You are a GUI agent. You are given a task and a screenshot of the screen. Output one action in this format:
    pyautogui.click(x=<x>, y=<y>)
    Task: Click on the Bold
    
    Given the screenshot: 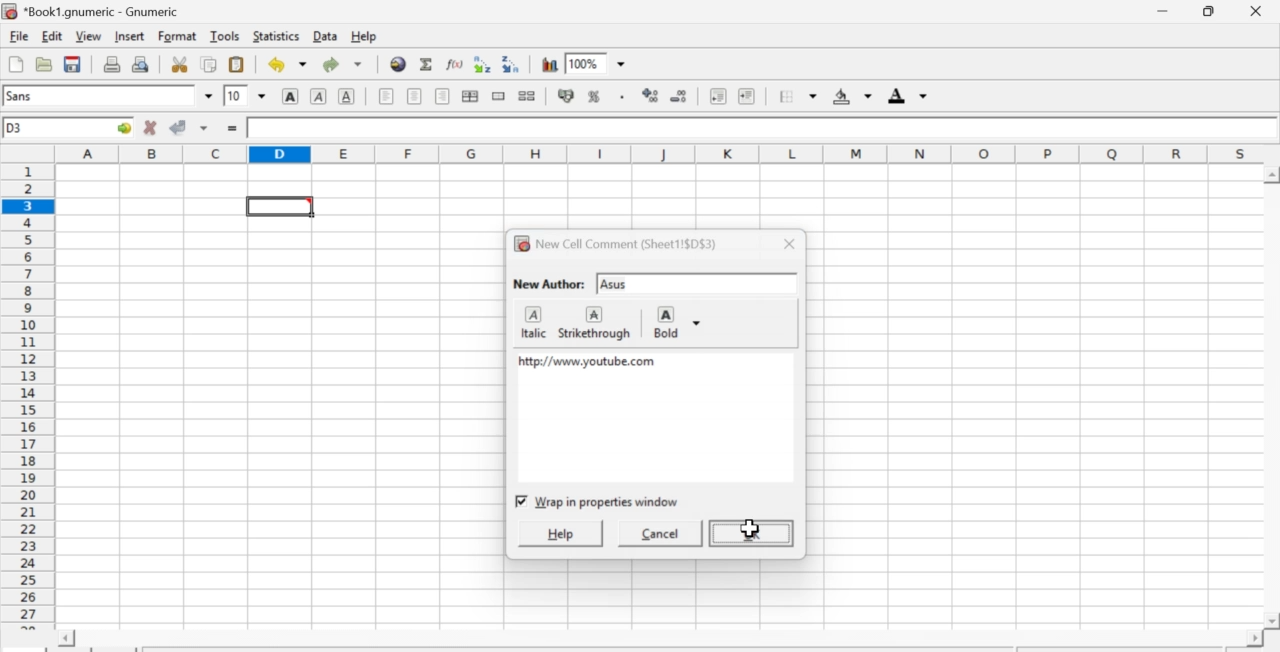 What is the action you would take?
    pyautogui.click(x=287, y=96)
    